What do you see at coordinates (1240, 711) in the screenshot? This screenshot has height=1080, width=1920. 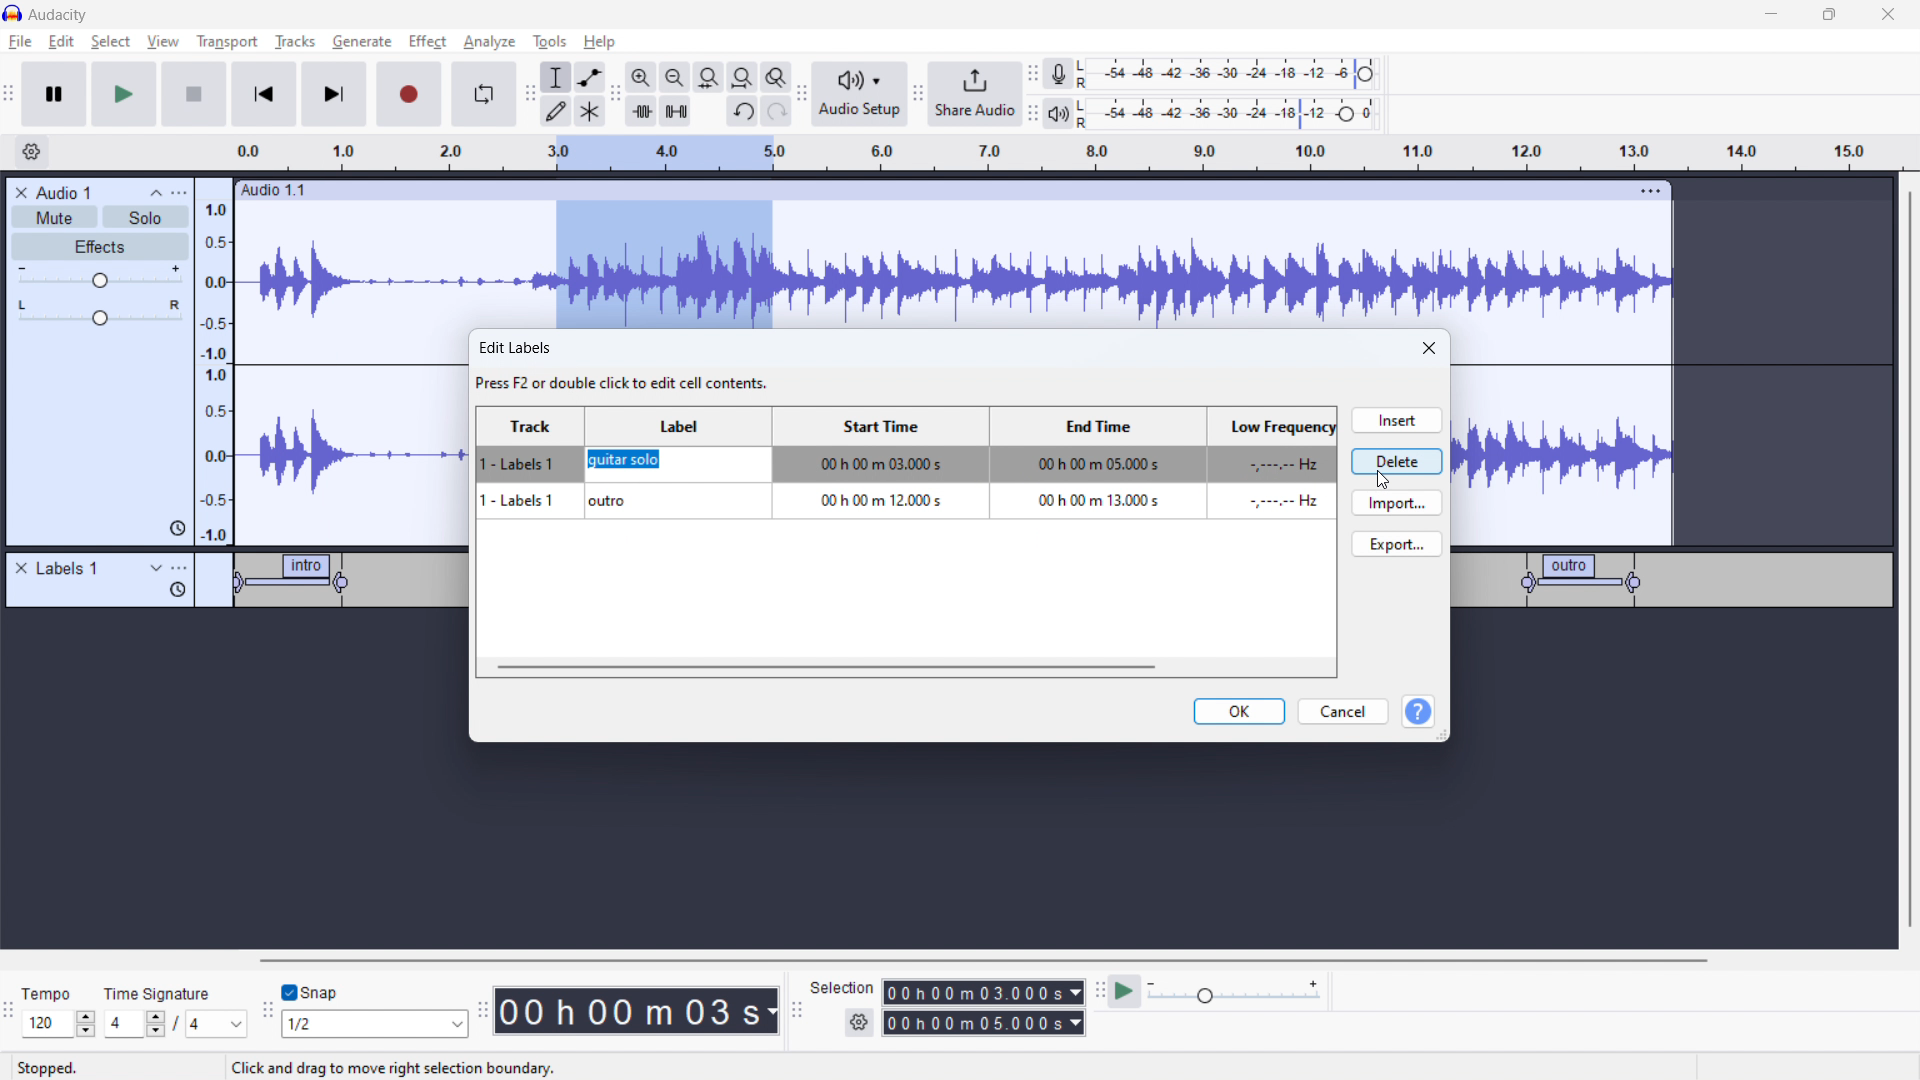 I see `ok` at bounding box center [1240, 711].